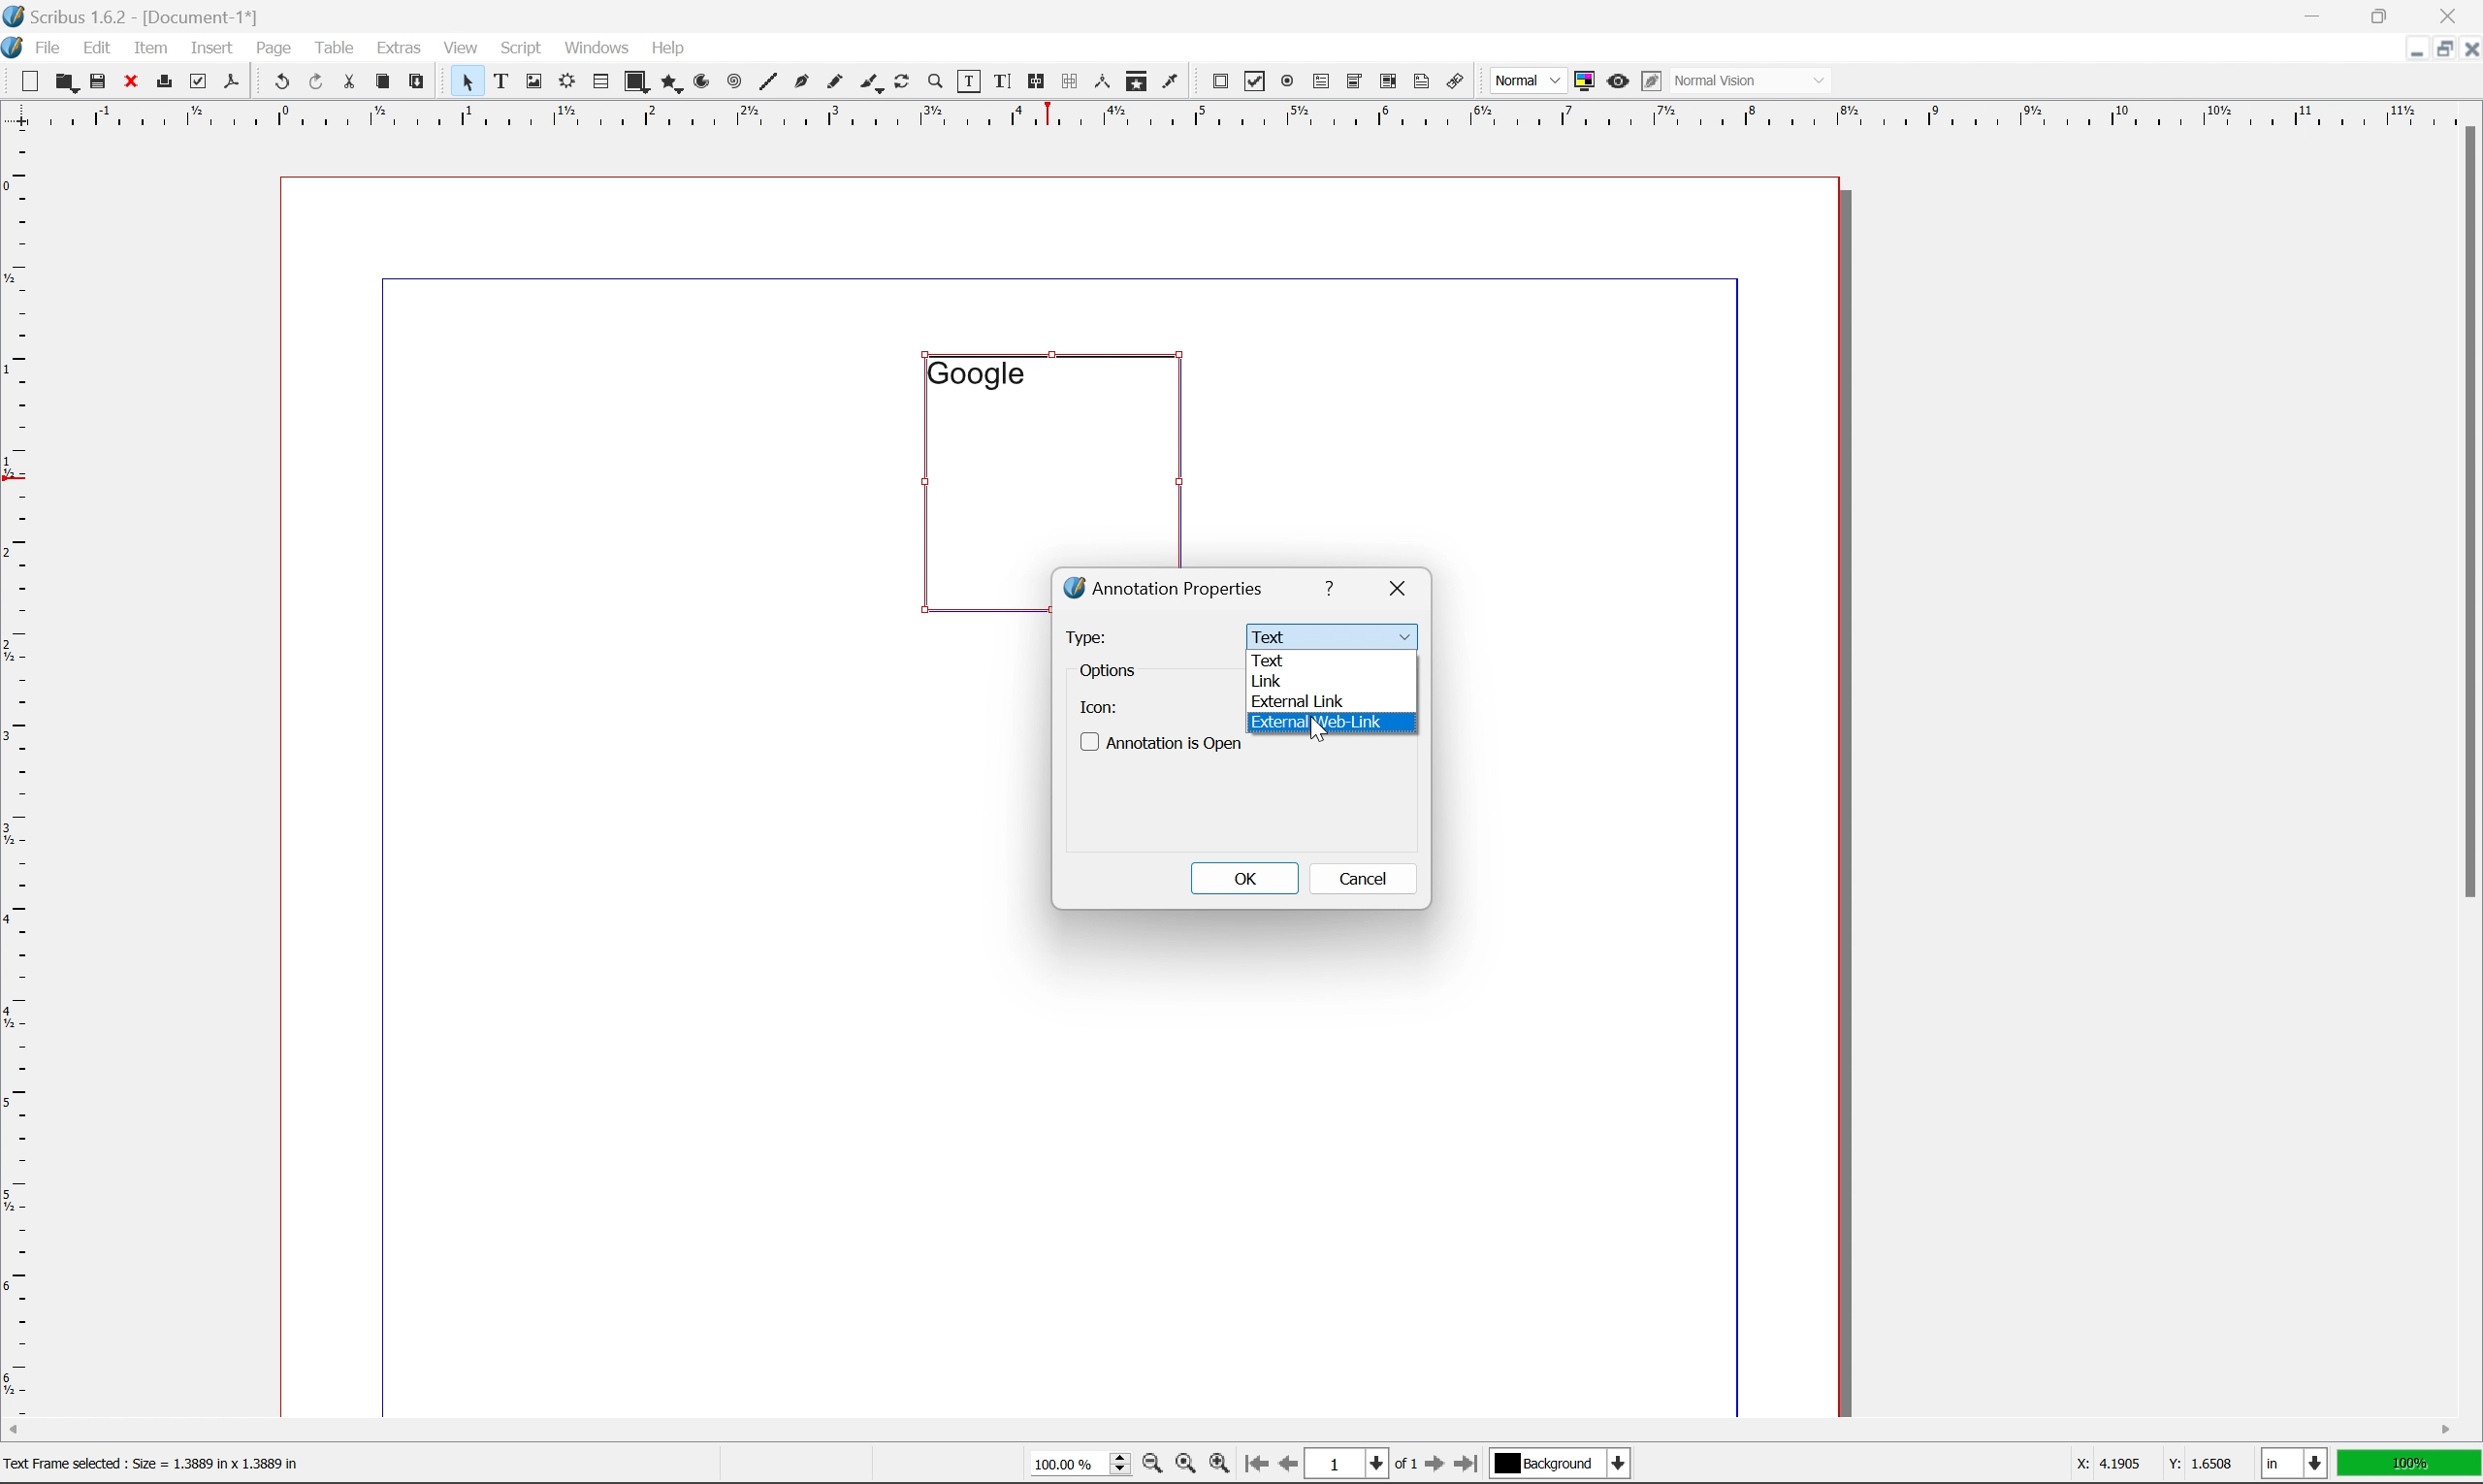 This screenshot has width=2483, height=1484. Describe the element at coordinates (1253, 1464) in the screenshot. I see `go to first page` at that location.